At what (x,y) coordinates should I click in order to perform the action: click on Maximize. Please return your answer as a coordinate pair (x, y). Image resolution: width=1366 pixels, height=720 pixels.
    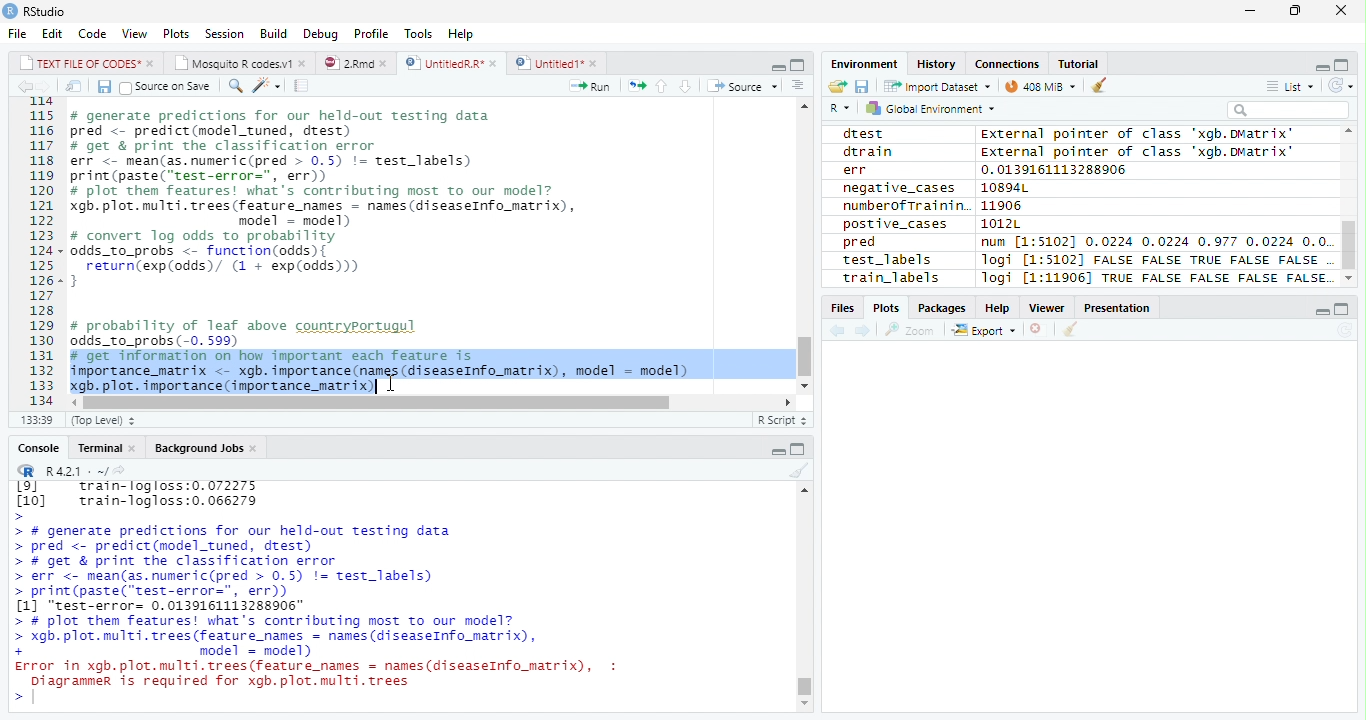
    Looking at the image, I should click on (797, 63).